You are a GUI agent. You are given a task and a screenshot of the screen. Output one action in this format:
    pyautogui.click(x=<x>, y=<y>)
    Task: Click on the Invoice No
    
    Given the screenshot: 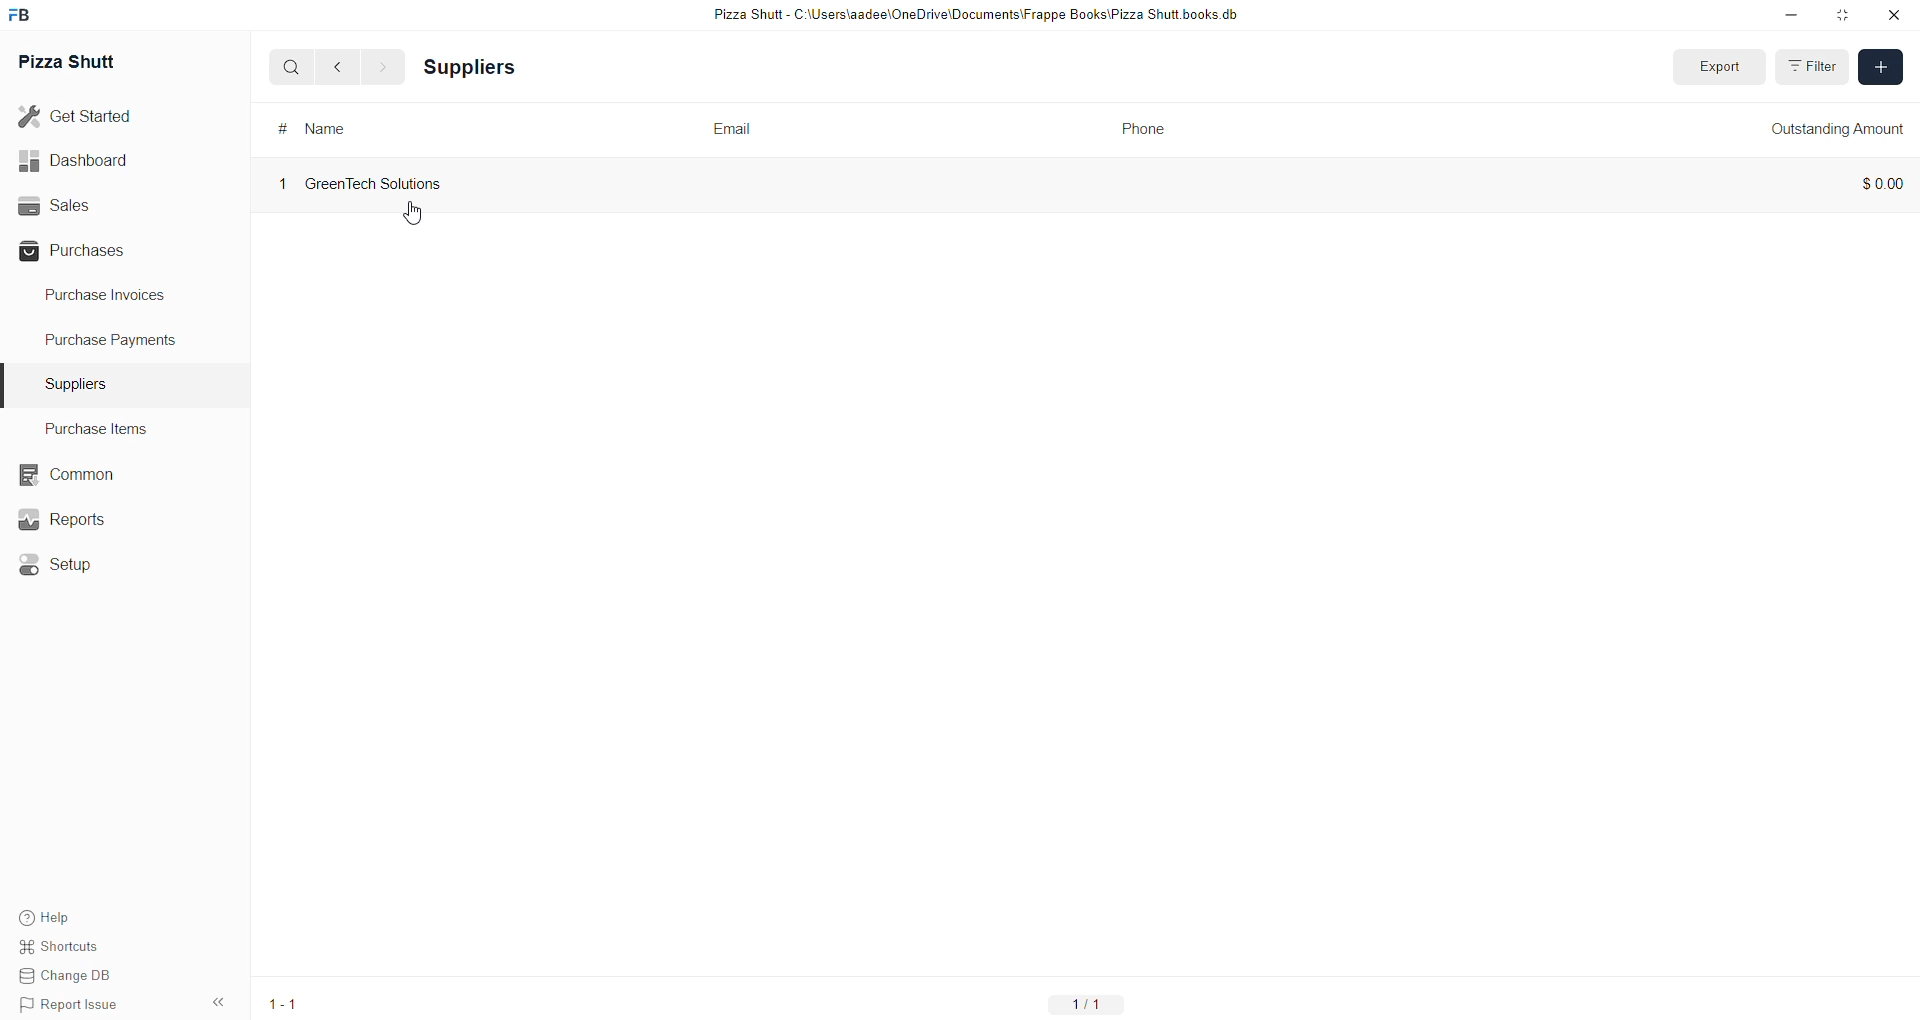 What is the action you would take?
    pyautogui.click(x=324, y=128)
    